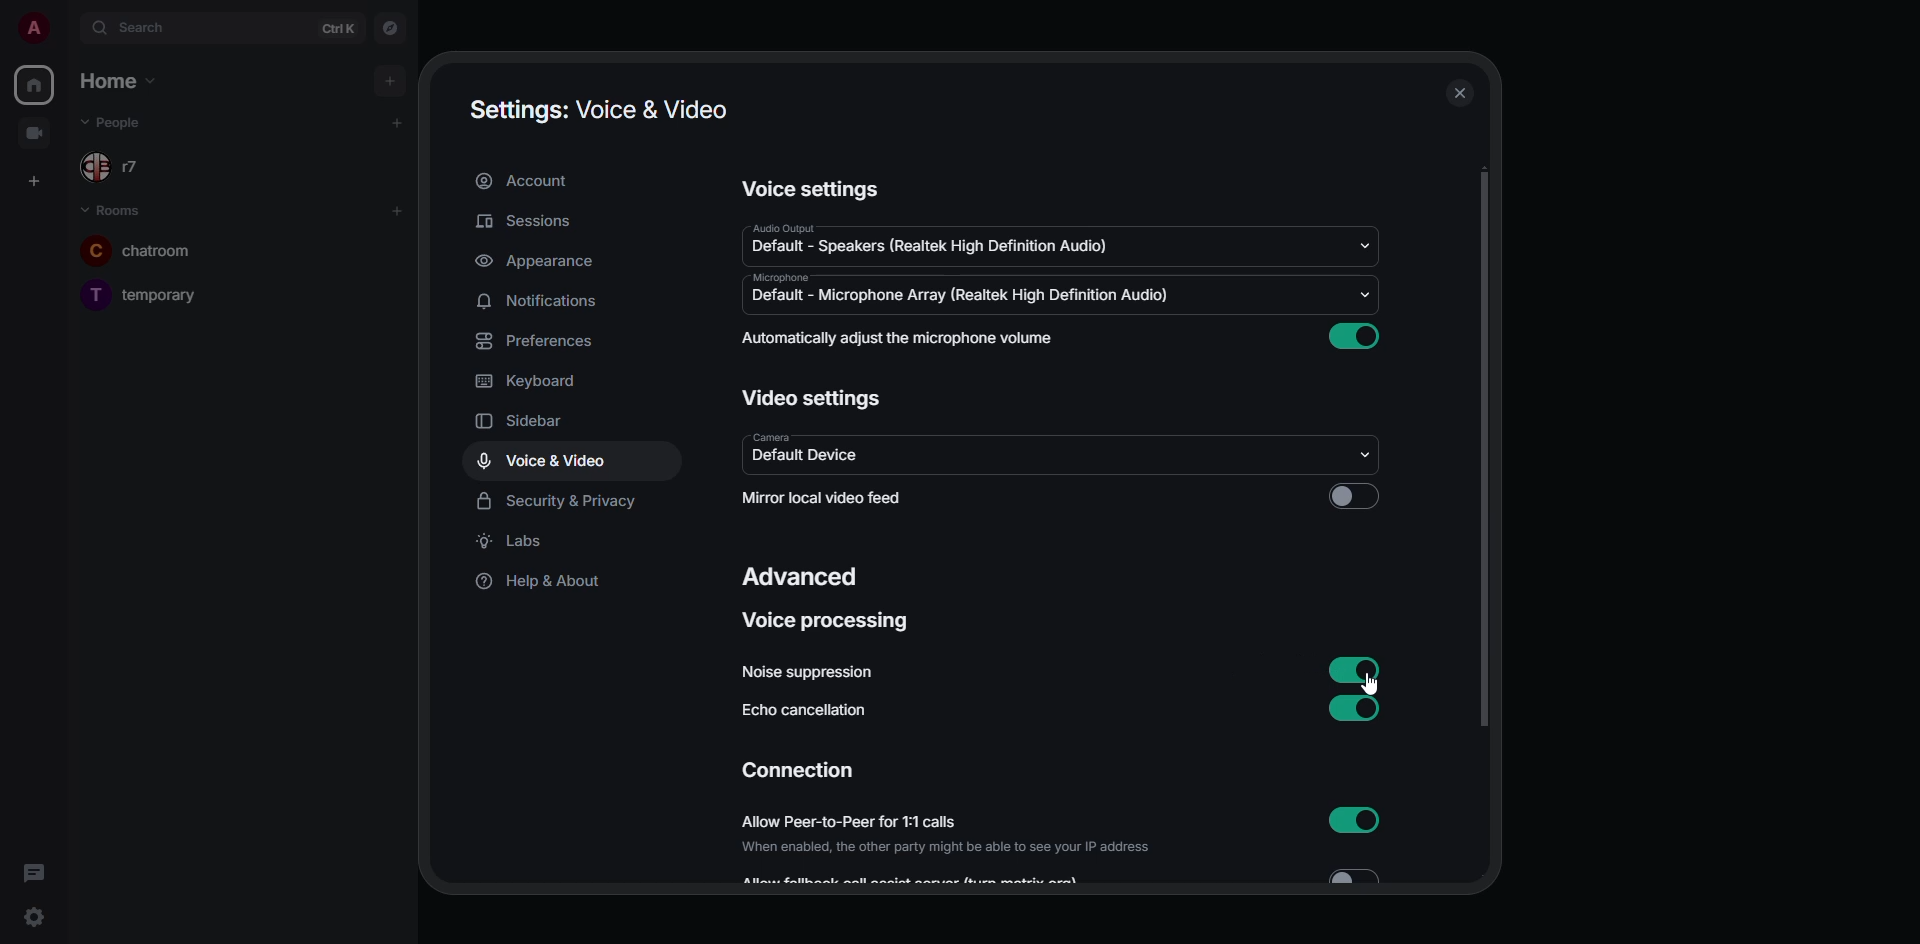 This screenshot has height=944, width=1920. Describe the element at coordinates (153, 28) in the screenshot. I see `search` at that location.